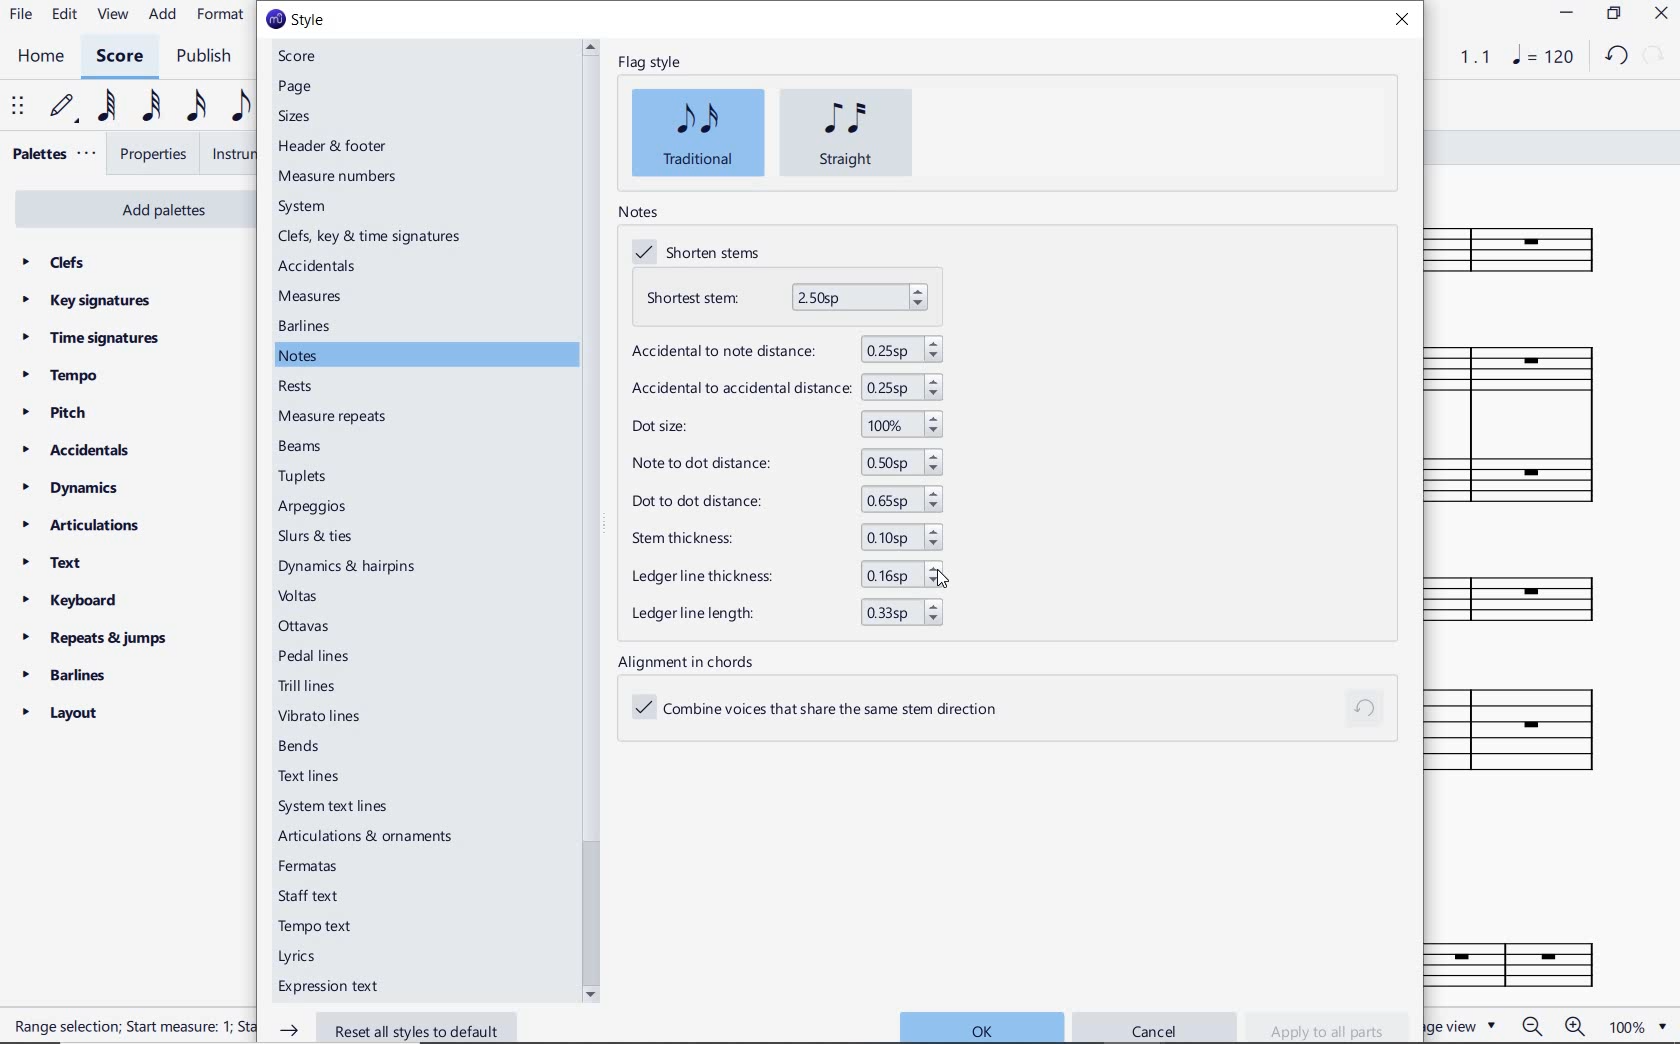  What do you see at coordinates (981, 1027) in the screenshot?
I see `ok` at bounding box center [981, 1027].